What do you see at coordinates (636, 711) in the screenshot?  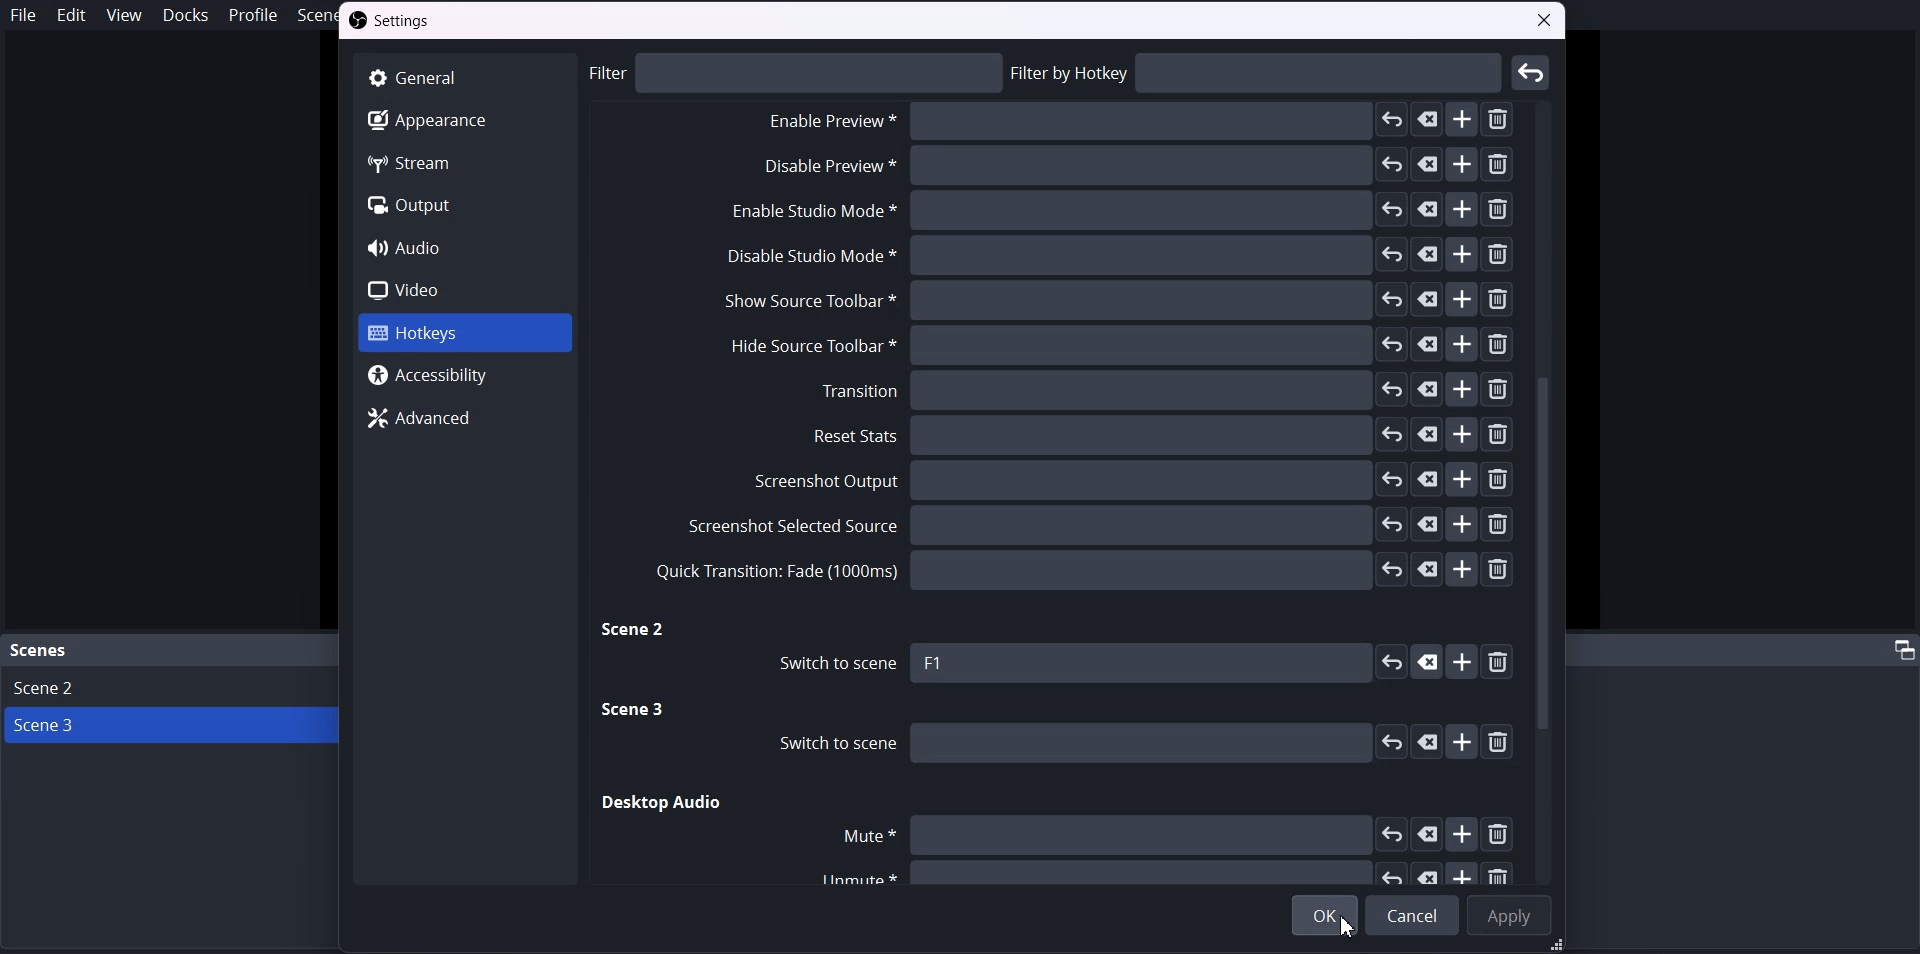 I see `Scene three` at bounding box center [636, 711].